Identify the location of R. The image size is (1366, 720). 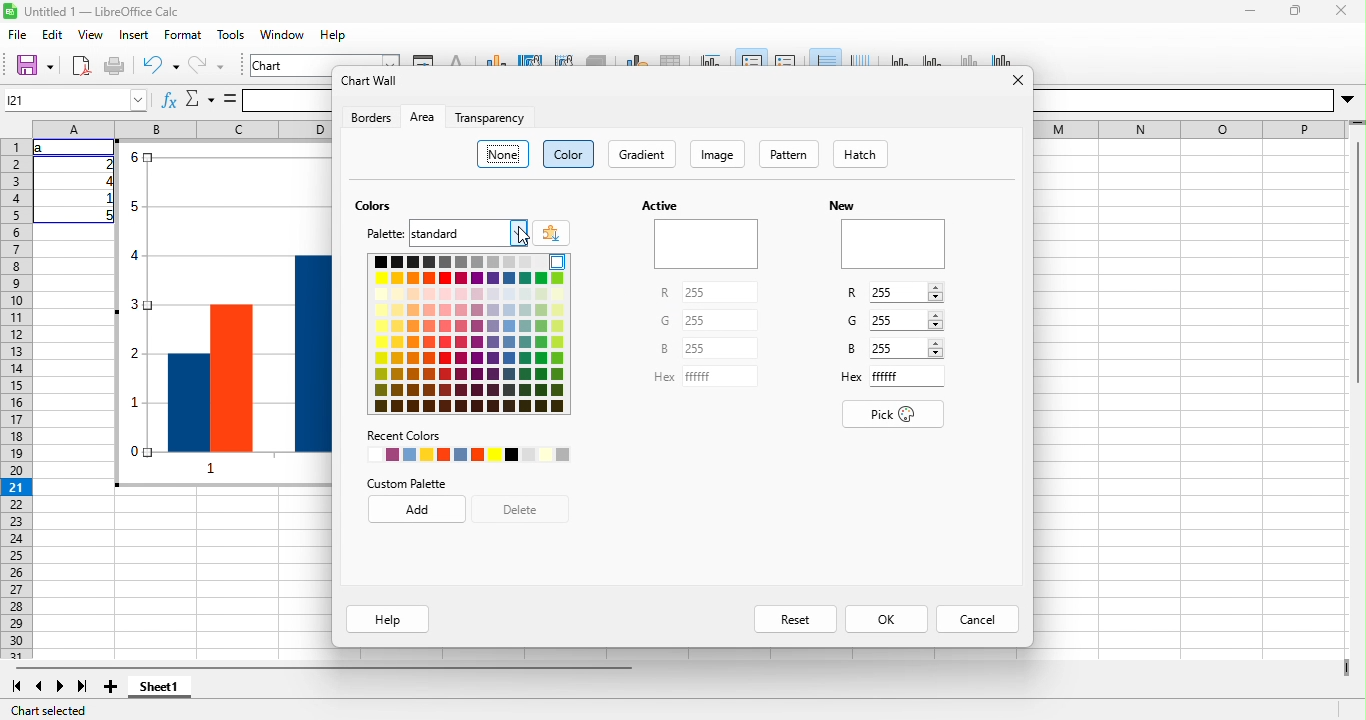
(665, 292).